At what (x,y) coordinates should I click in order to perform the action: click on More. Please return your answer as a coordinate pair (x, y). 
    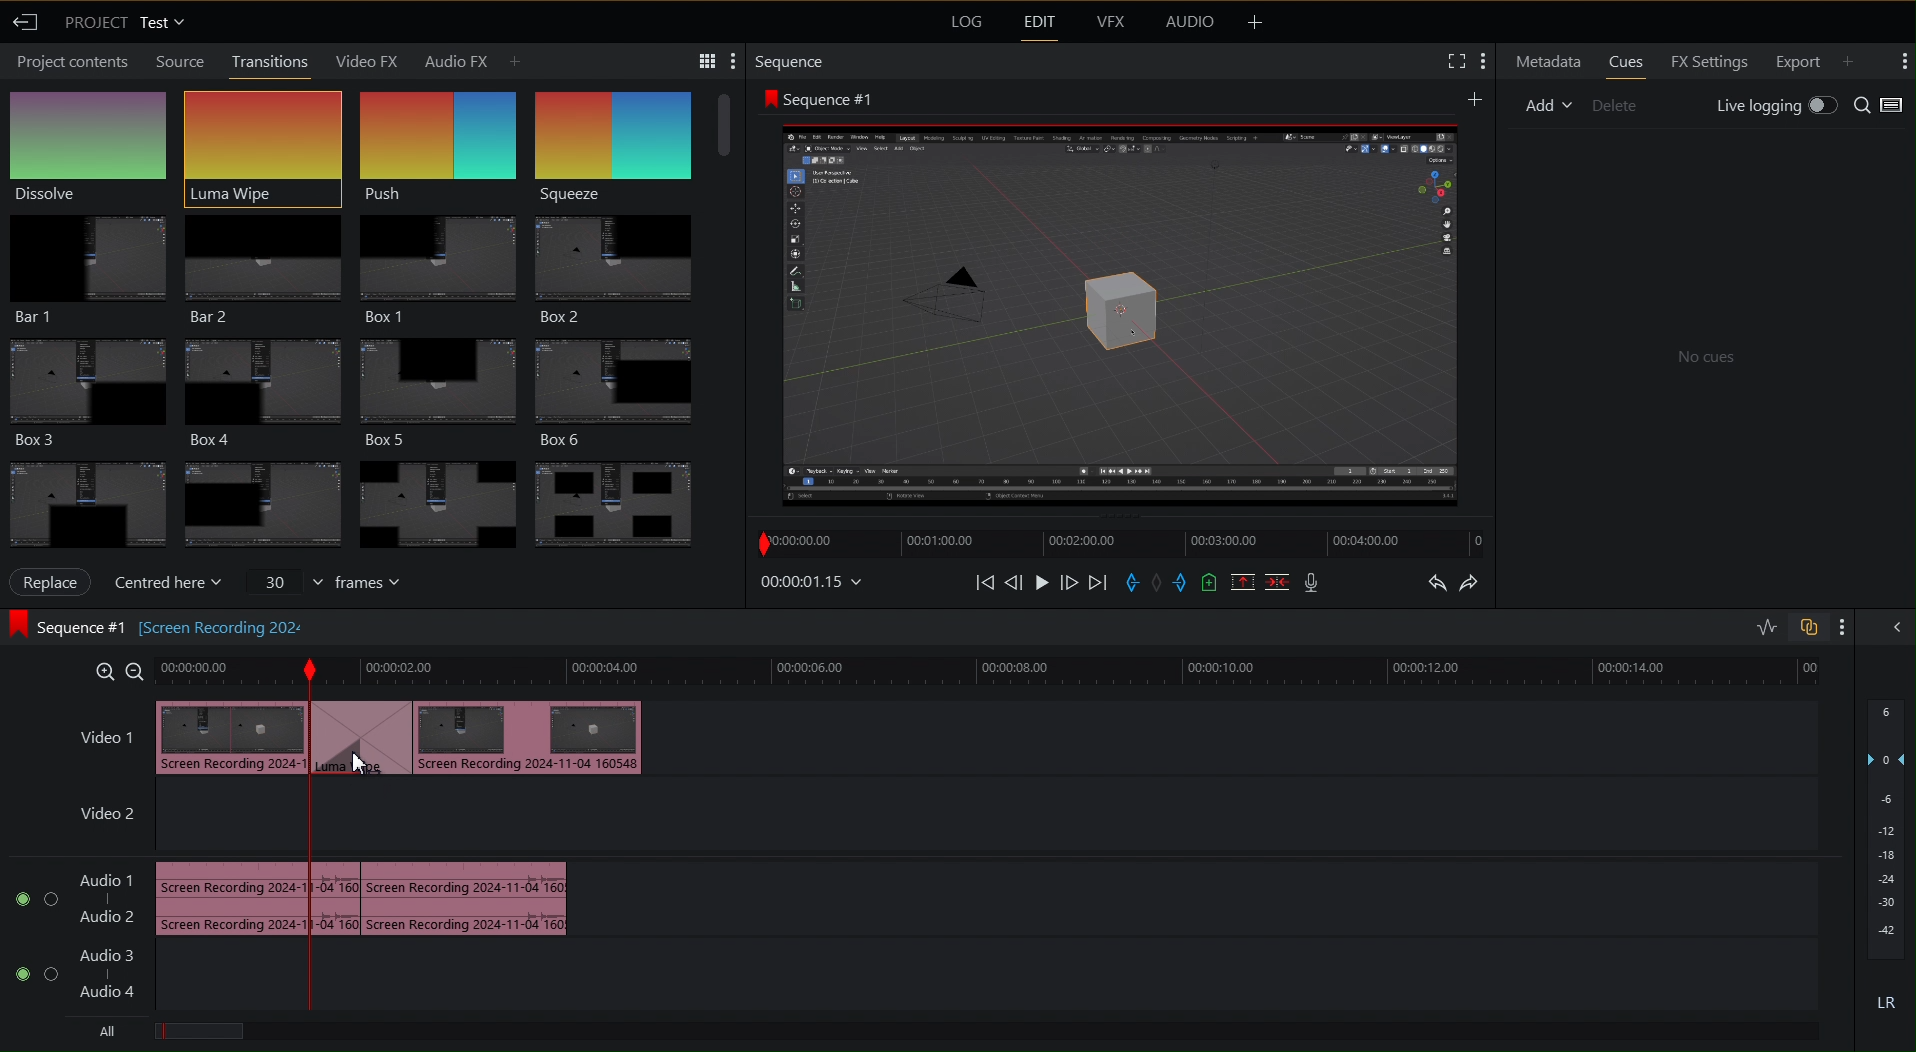
    Looking at the image, I should click on (1255, 23).